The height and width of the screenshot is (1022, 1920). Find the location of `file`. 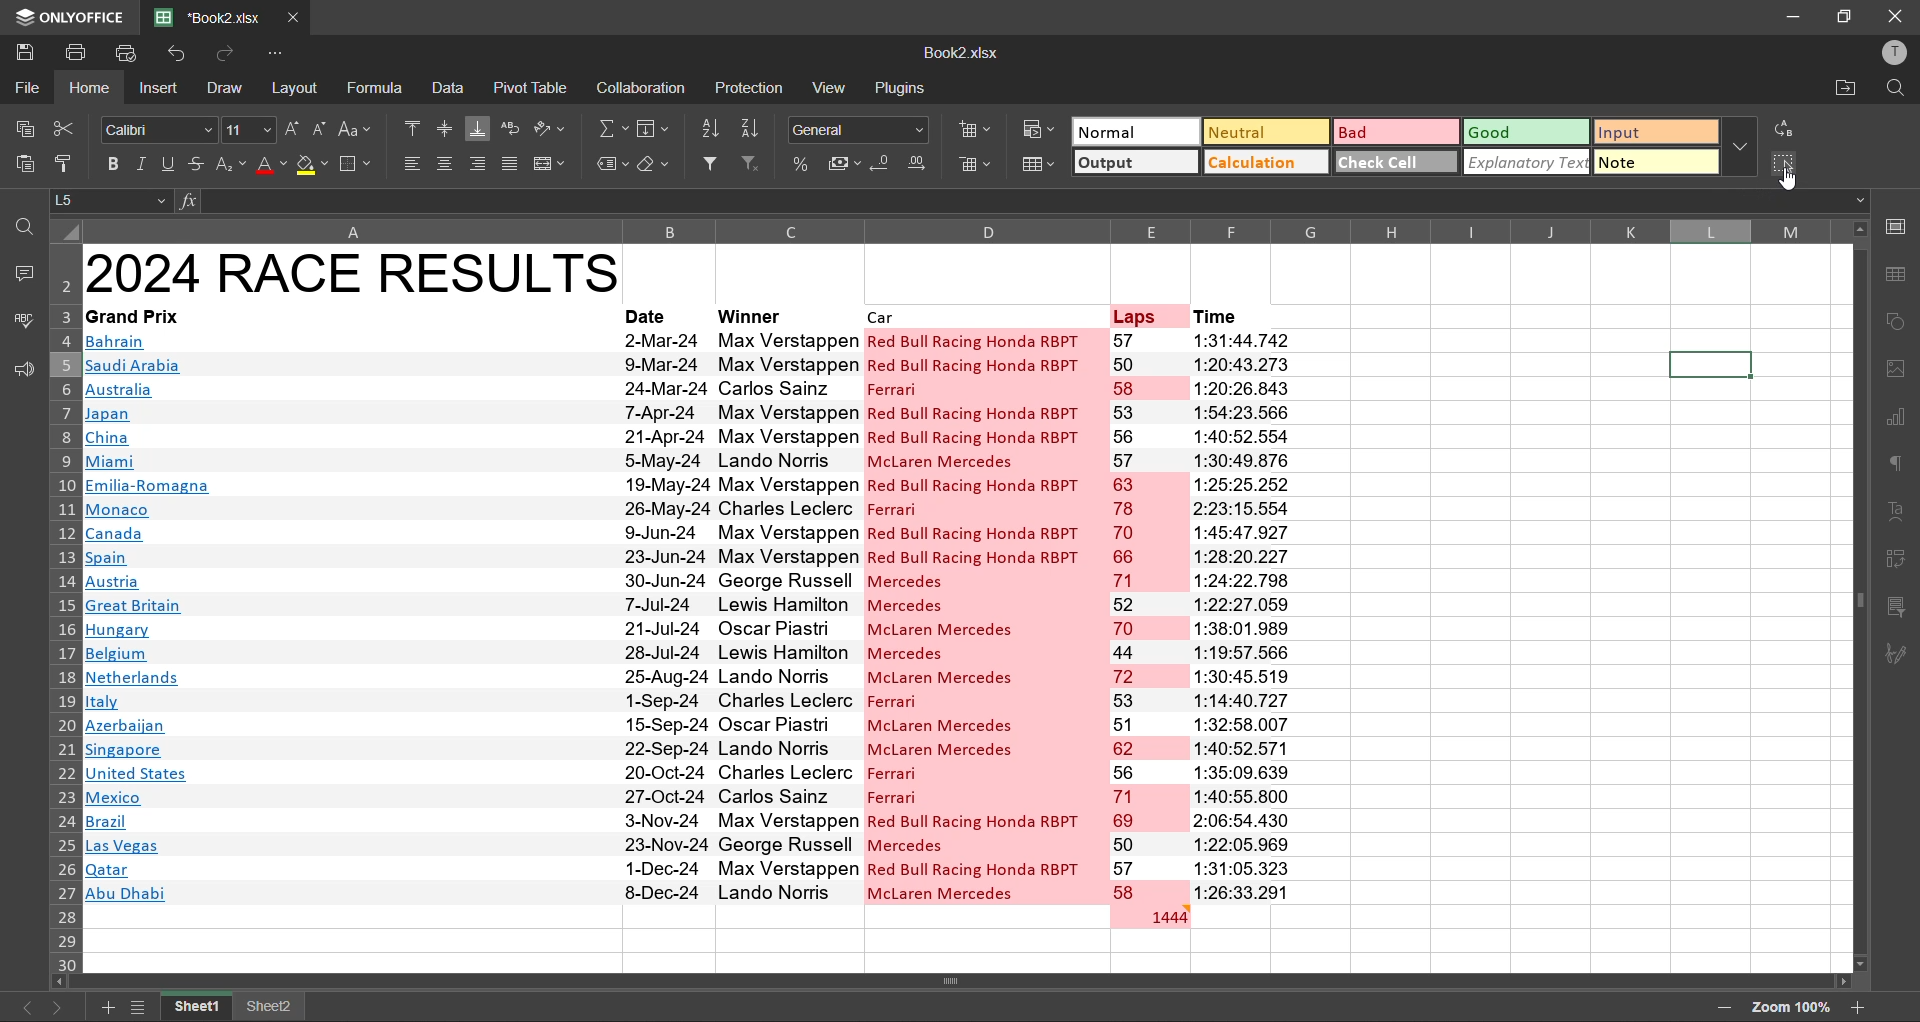

file is located at coordinates (29, 89).